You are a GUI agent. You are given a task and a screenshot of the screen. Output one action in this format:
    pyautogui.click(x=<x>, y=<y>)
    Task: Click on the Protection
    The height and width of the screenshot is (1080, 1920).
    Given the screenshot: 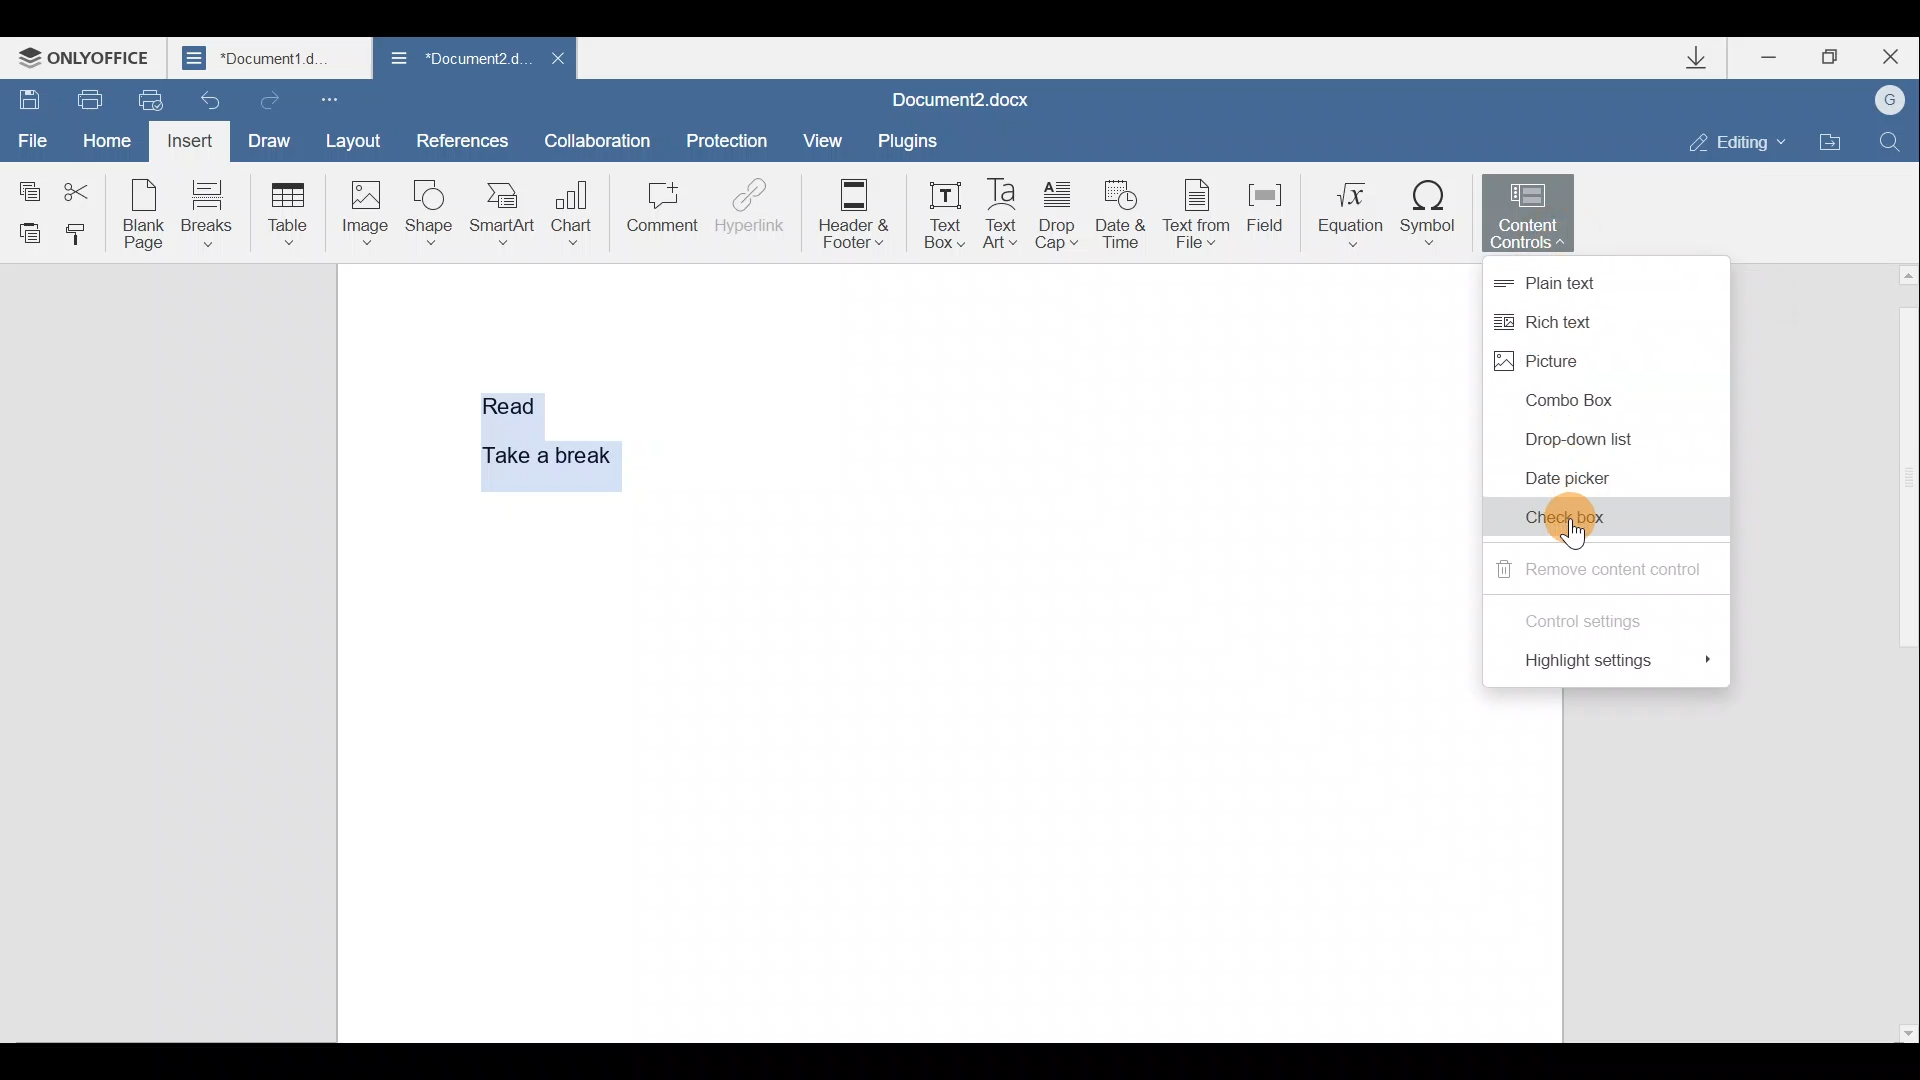 What is the action you would take?
    pyautogui.click(x=731, y=133)
    